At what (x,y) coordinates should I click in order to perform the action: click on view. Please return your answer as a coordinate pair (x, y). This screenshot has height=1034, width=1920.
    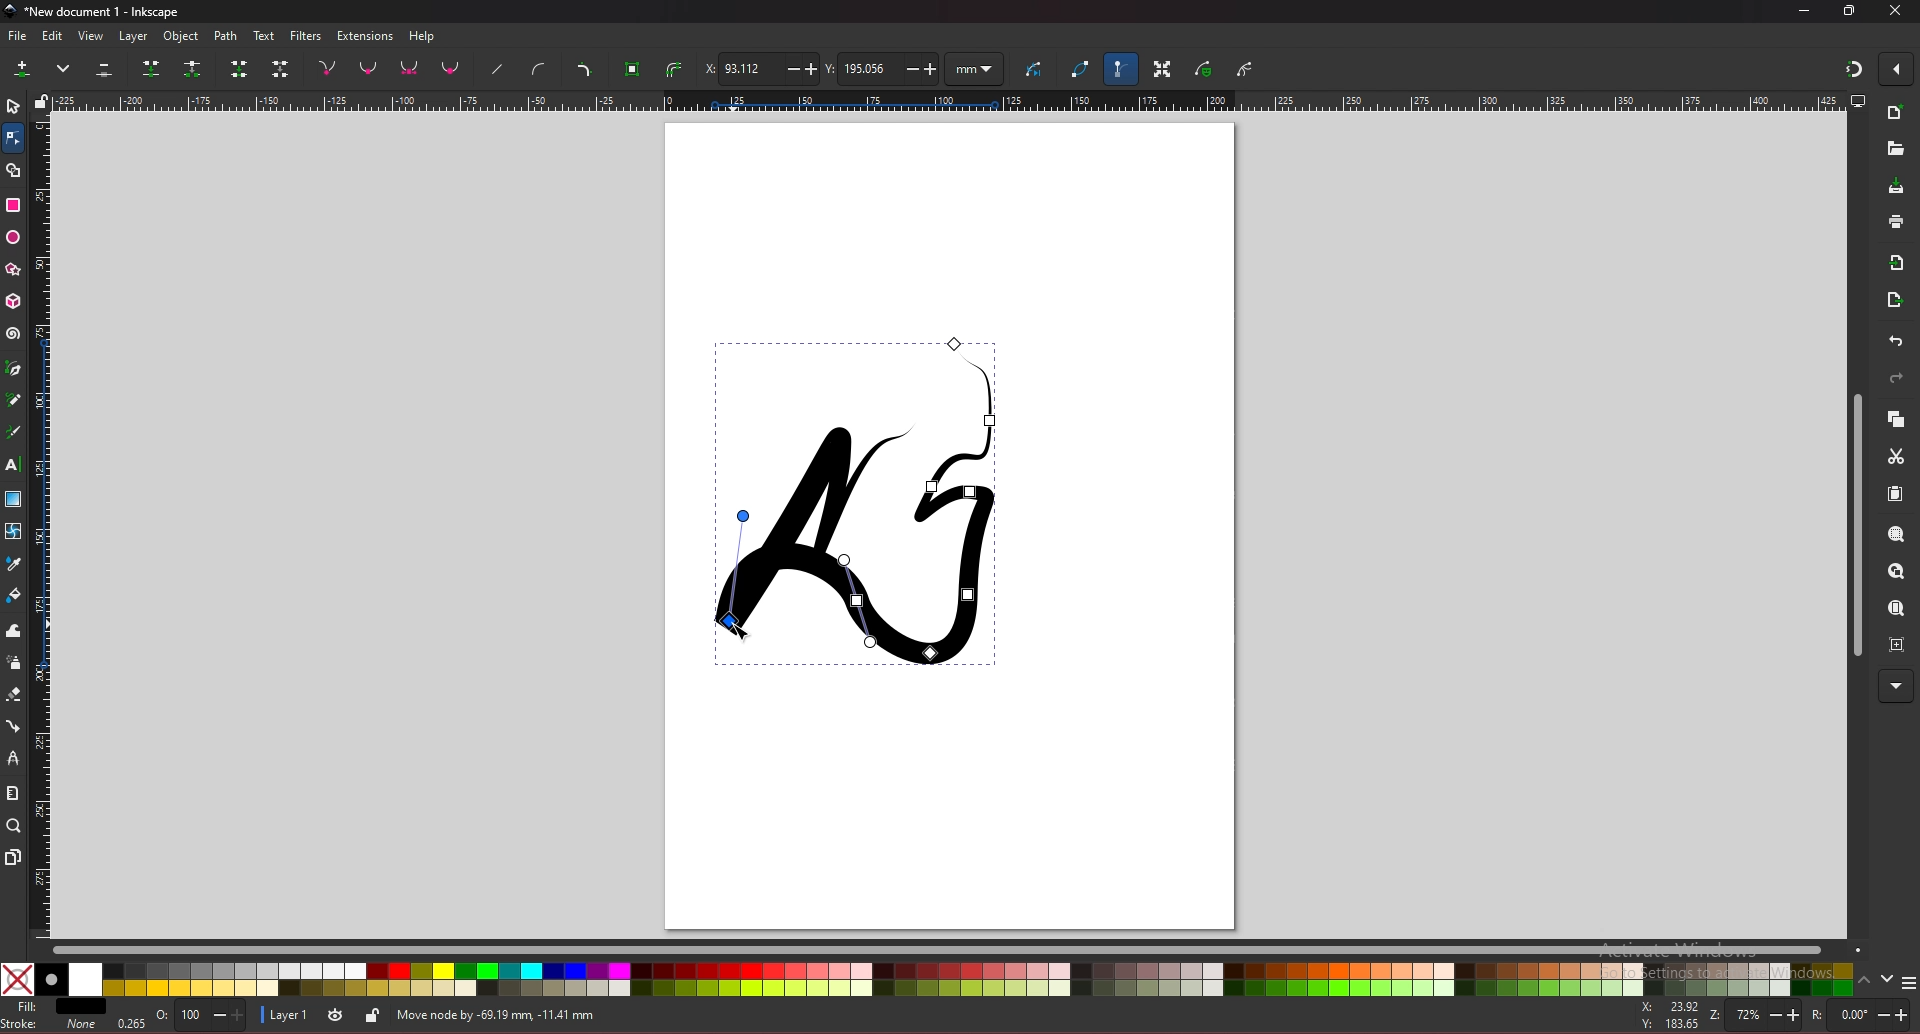
    Looking at the image, I should click on (91, 36).